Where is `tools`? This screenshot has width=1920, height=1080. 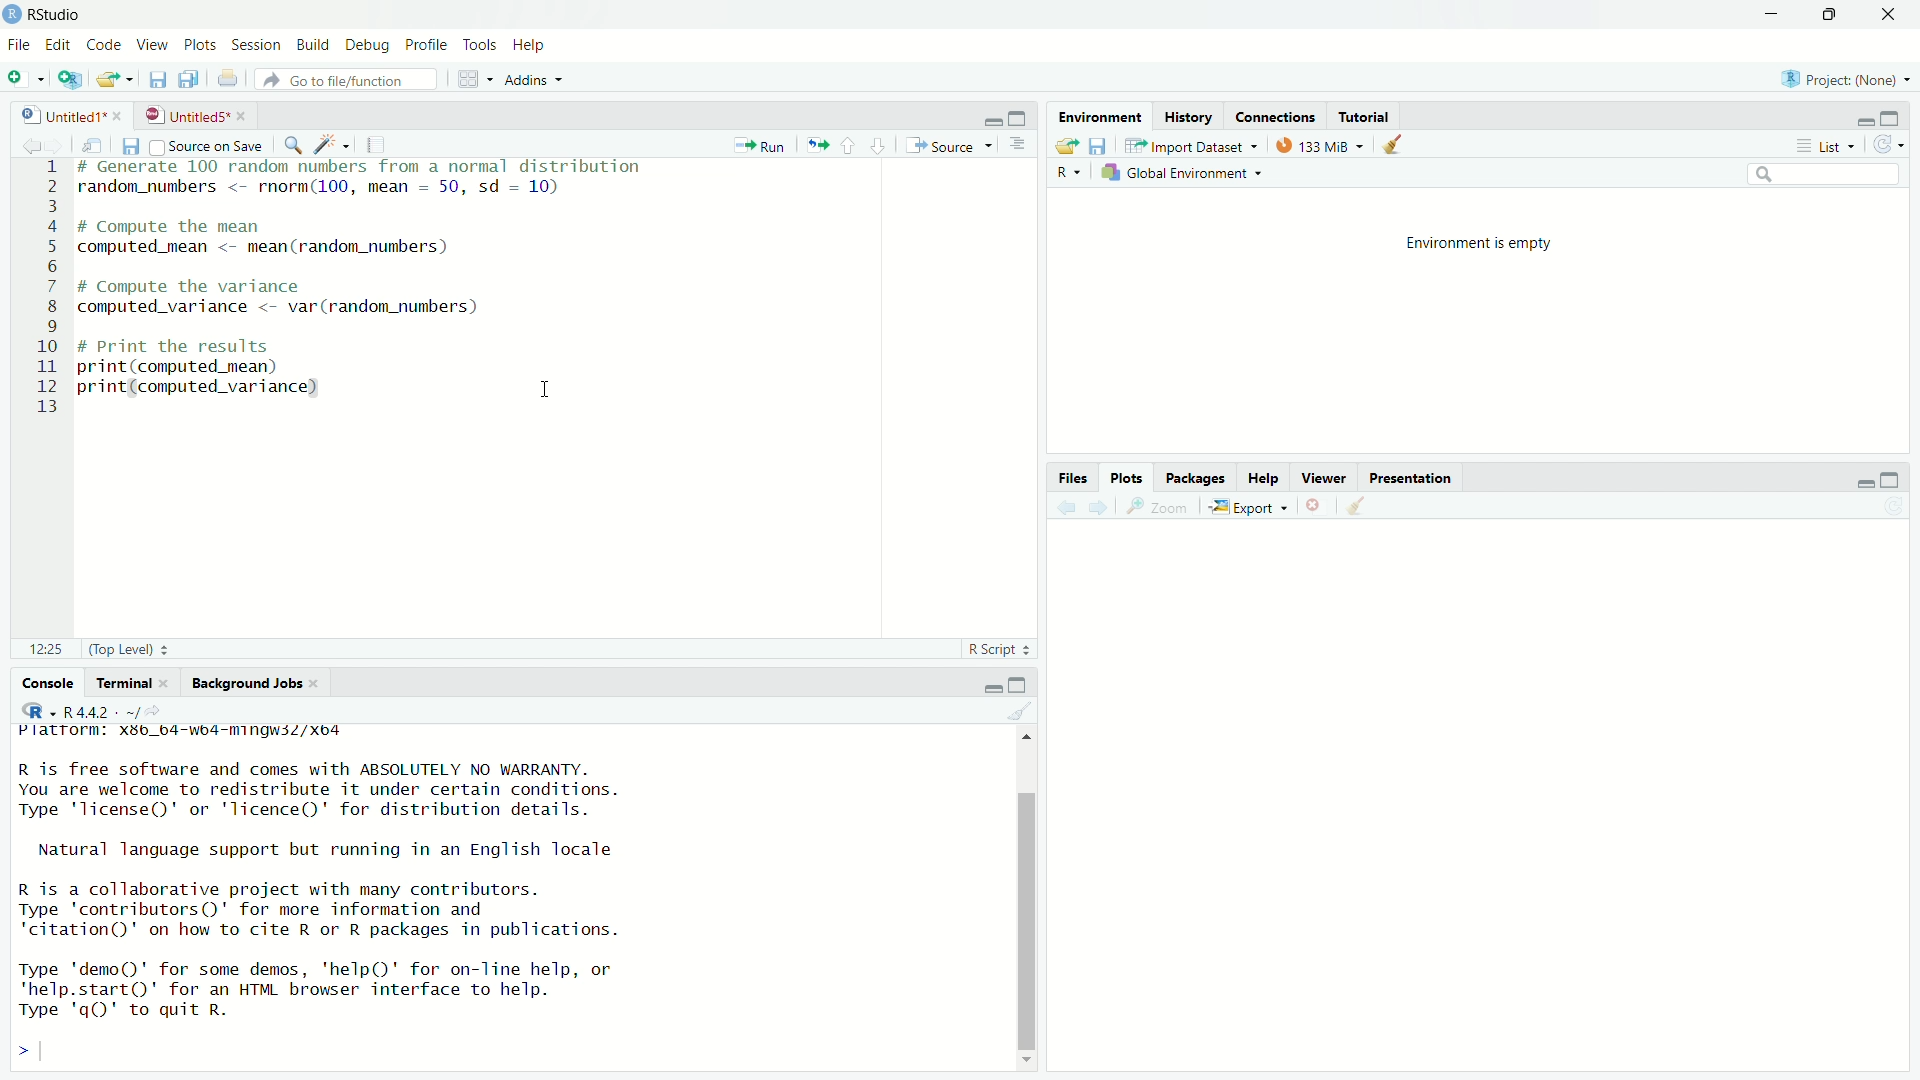 tools is located at coordinates (480, 42).